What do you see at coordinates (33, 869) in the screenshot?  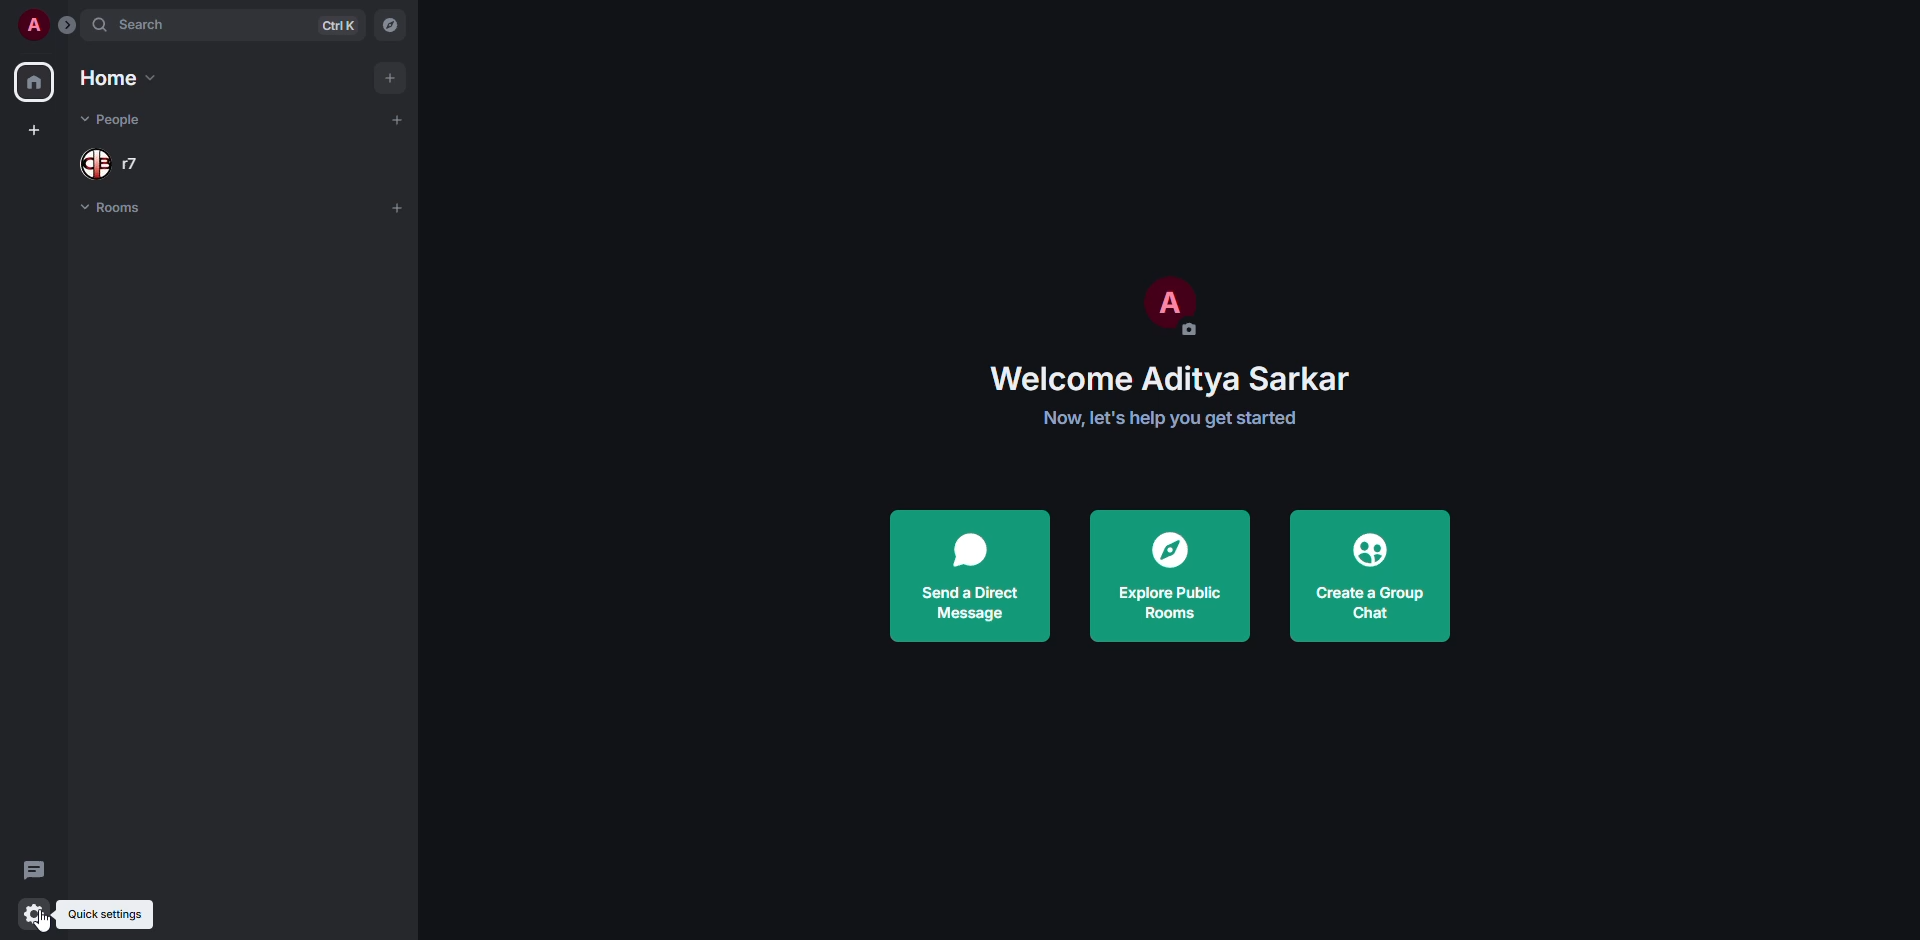 I see `threads` at bounding box center [33, 869].